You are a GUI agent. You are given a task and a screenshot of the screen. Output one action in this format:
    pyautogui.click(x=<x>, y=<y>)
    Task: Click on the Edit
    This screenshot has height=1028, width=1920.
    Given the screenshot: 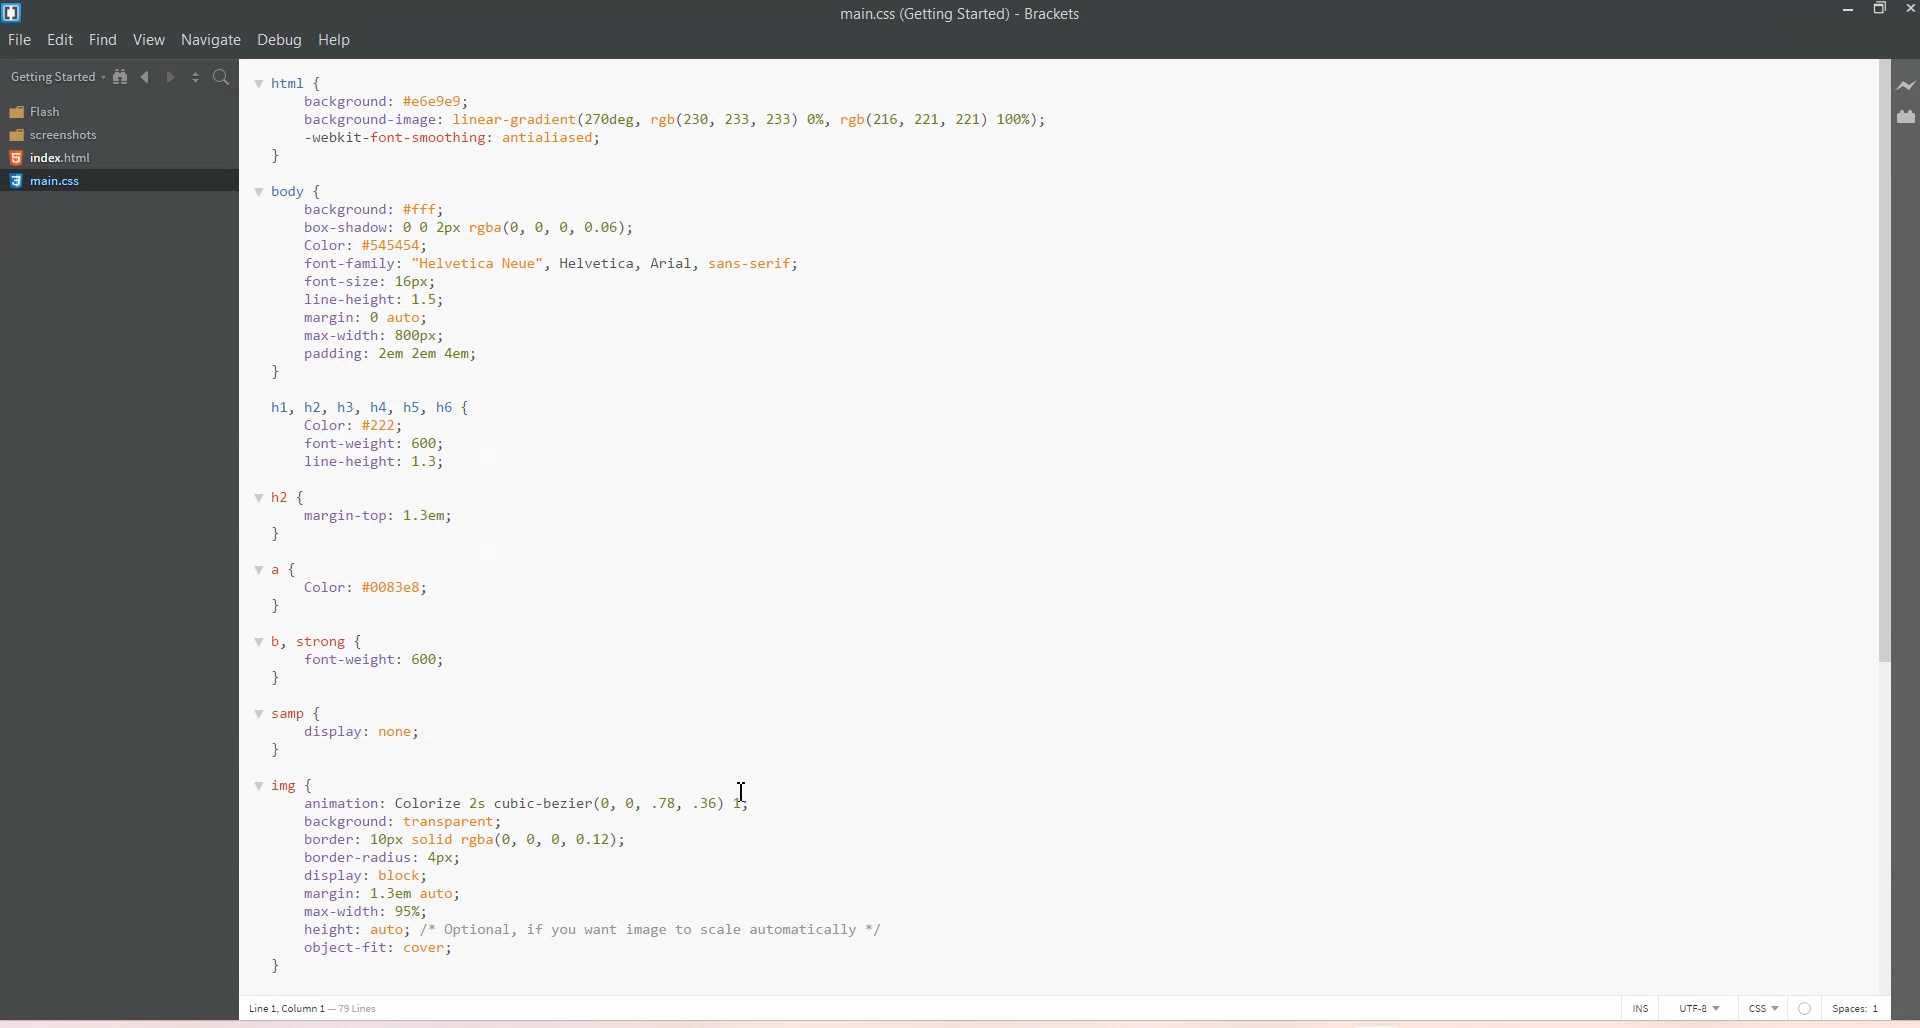 What is the action you would take?
    pyautogui.click(x=61, y=40)
    